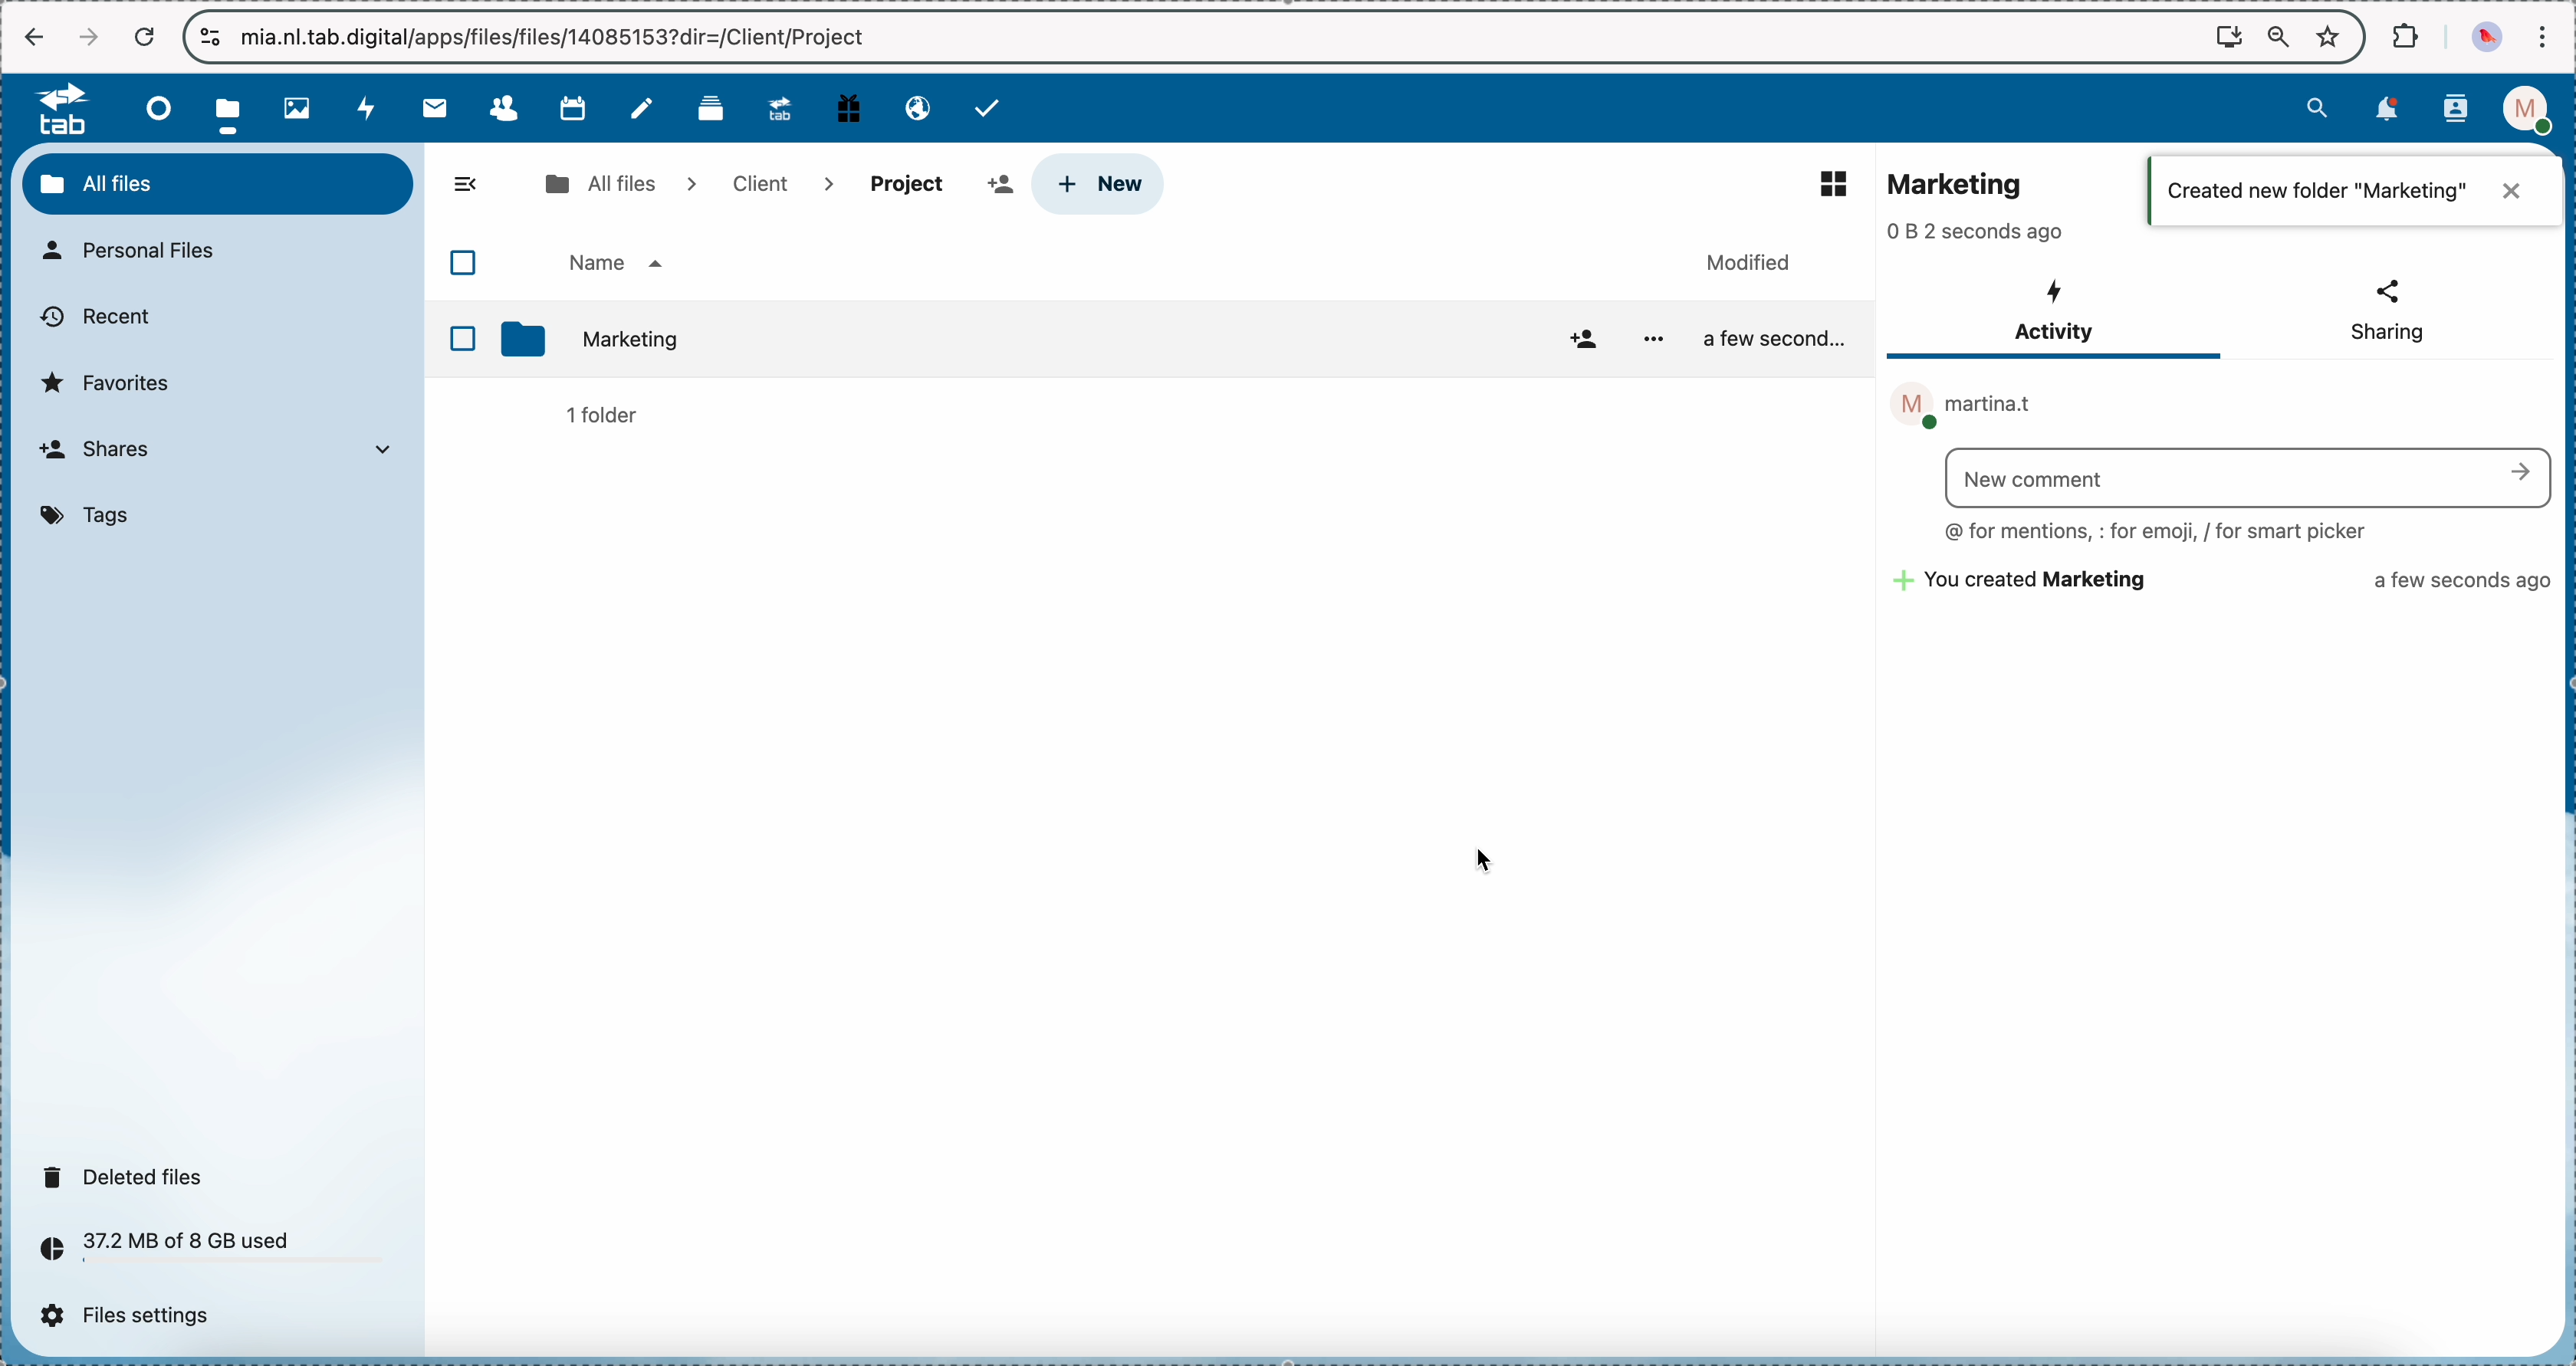 The height and width of the screenshot is (1366, 2576). What do you see at coordinates (2317, 106) in the screenshot?
I see `search` at bounding box center [2317, 106].